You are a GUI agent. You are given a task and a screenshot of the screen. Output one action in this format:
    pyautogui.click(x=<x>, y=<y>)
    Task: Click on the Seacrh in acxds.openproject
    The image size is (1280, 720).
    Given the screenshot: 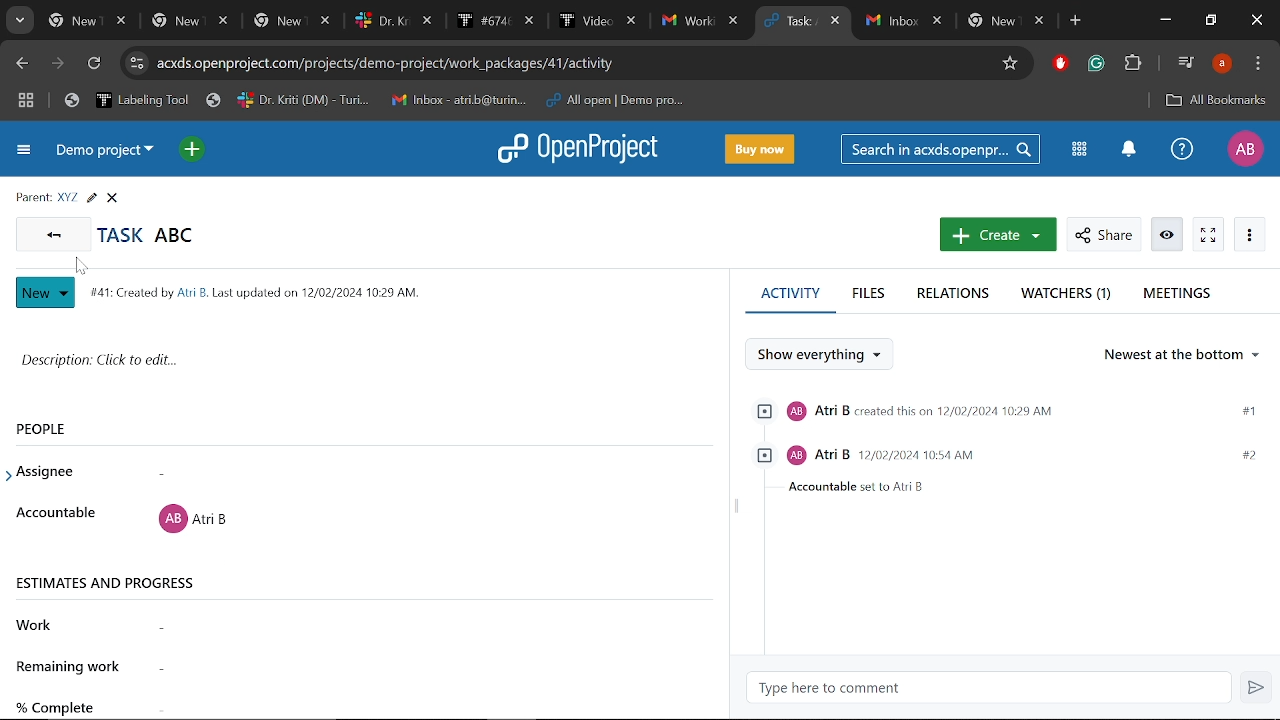 What is the action you would take?
    pyautogui.click(x=942, y=150)
    